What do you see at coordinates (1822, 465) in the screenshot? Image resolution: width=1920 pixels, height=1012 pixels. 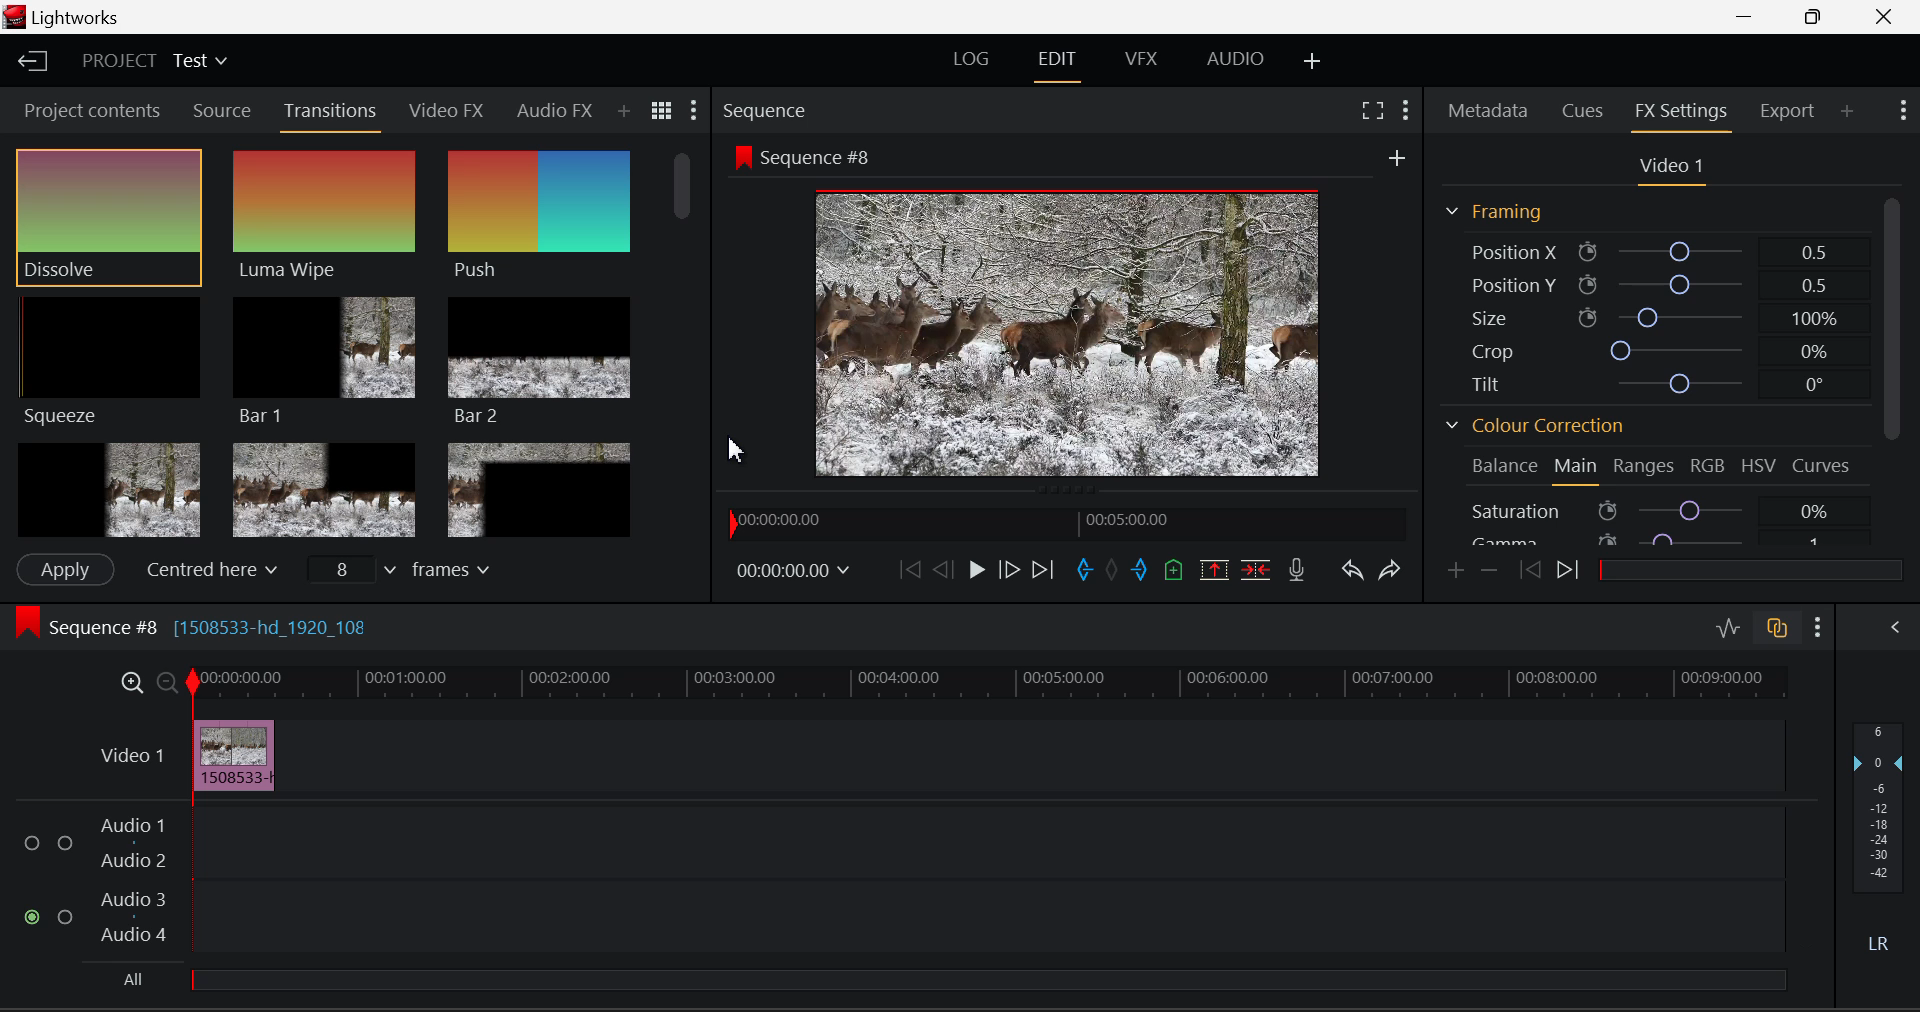 I see `Curves` at bounding box center [1822, 465].